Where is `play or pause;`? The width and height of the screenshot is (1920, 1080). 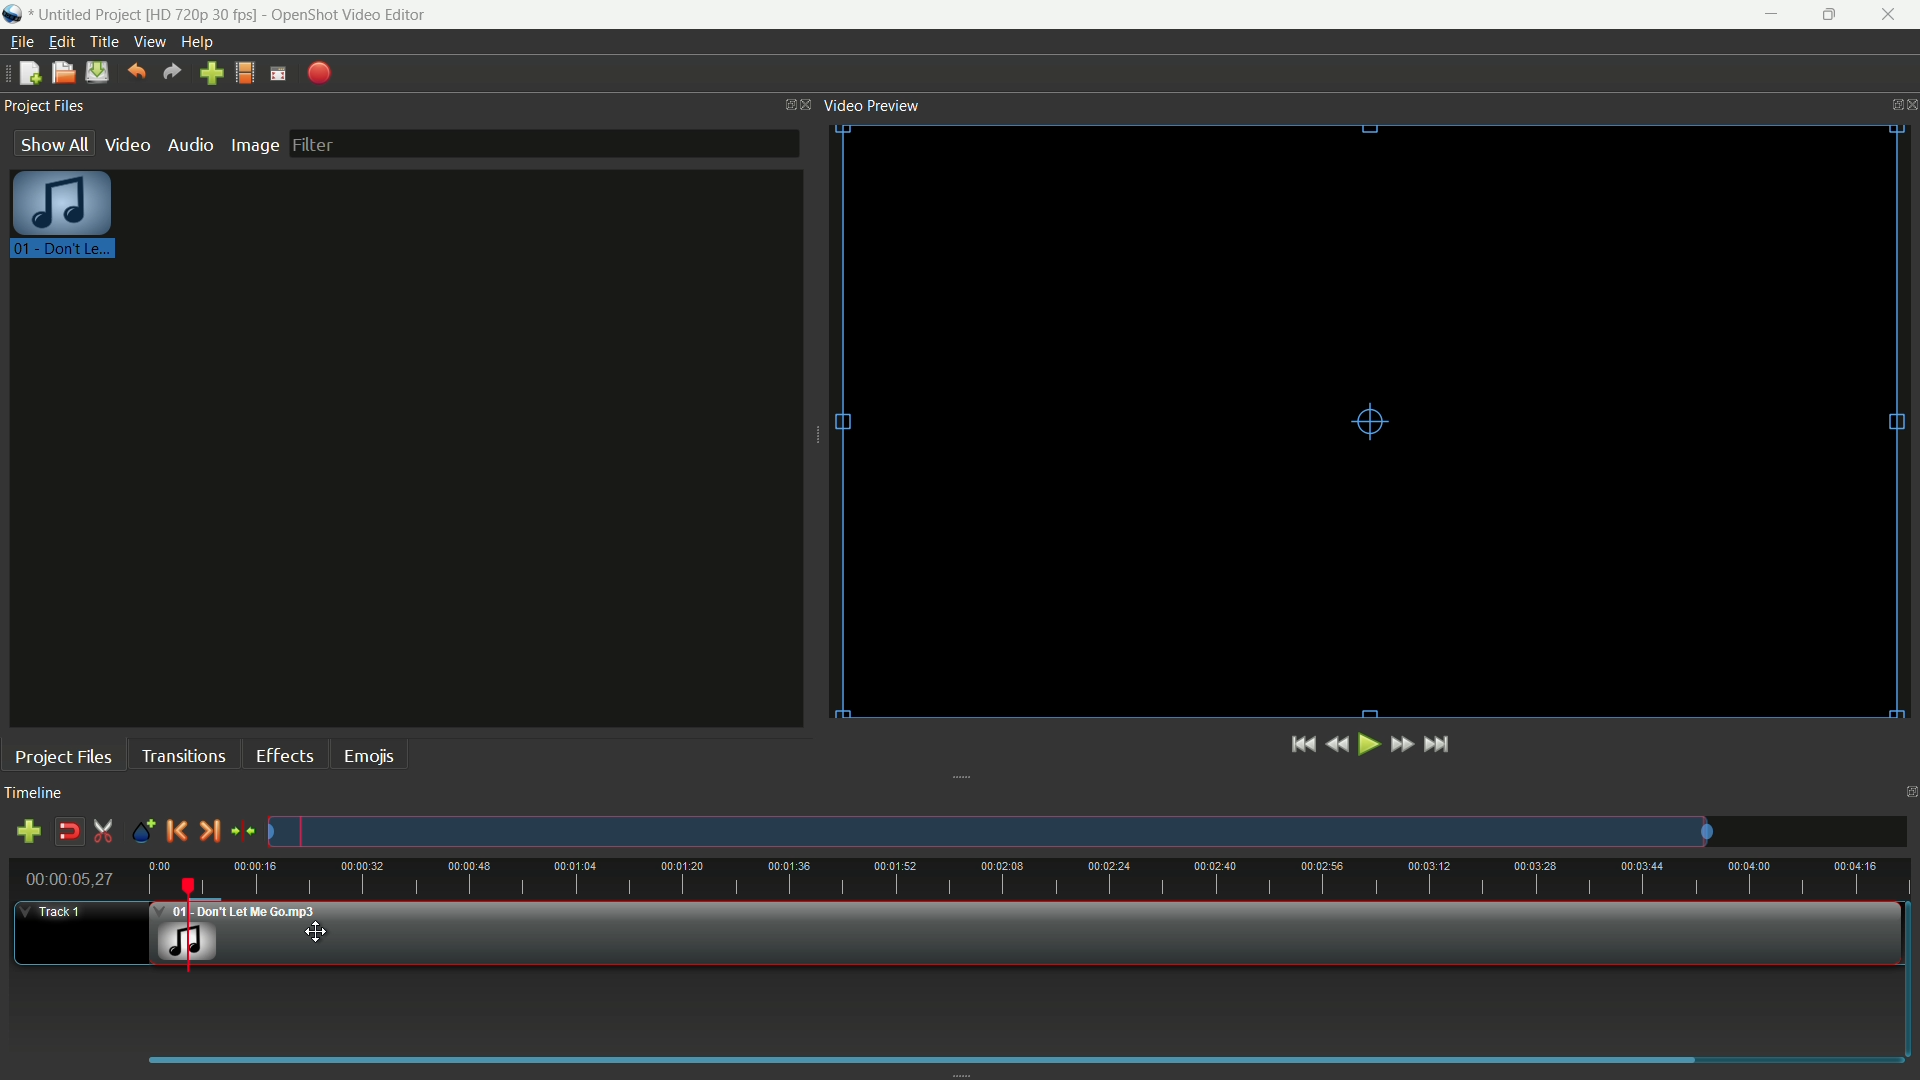
play or pause; is located at coordinates (1371, 745).